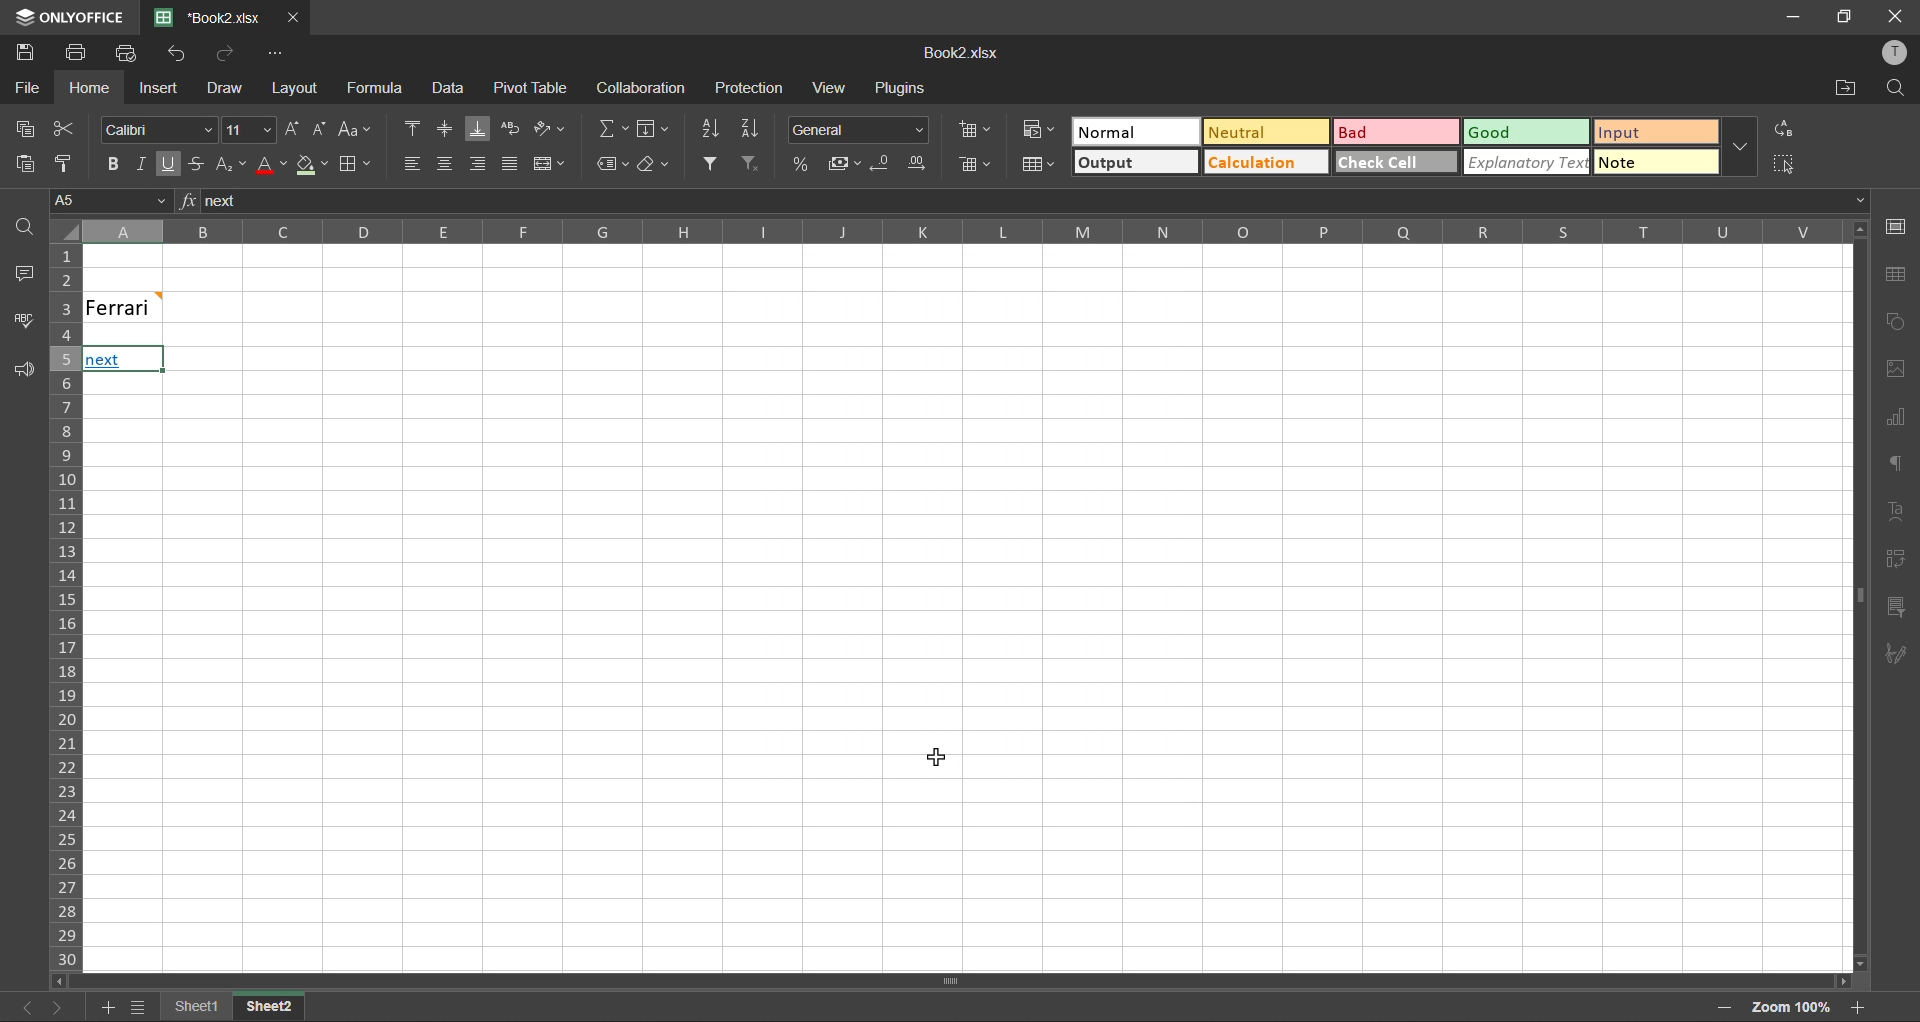 Image resolution: width=1920 pixels, height=1022 pixels. What do you see at coordinates (24, 53) in the screenshot?
I see `save` at bounding box center [24, 53].